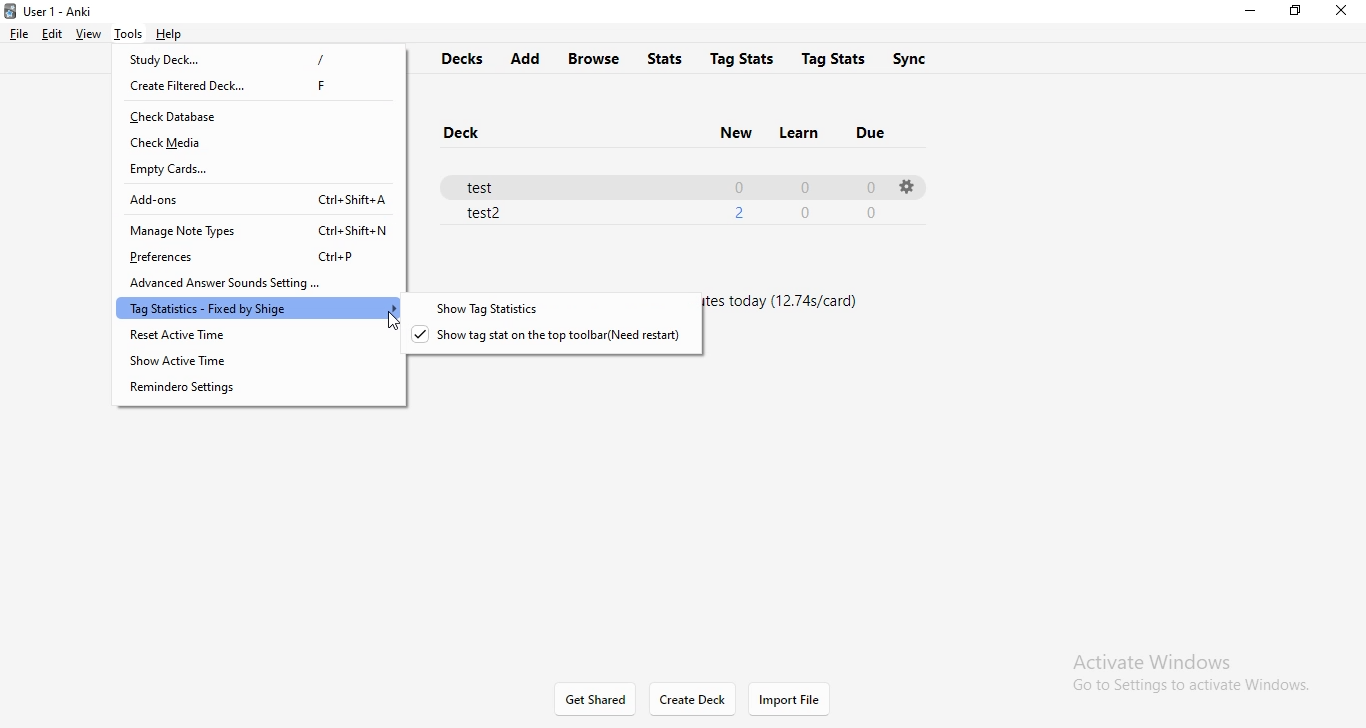 This screenshot has height=728, width=1366. I want to click on edit, so click(53, 33).